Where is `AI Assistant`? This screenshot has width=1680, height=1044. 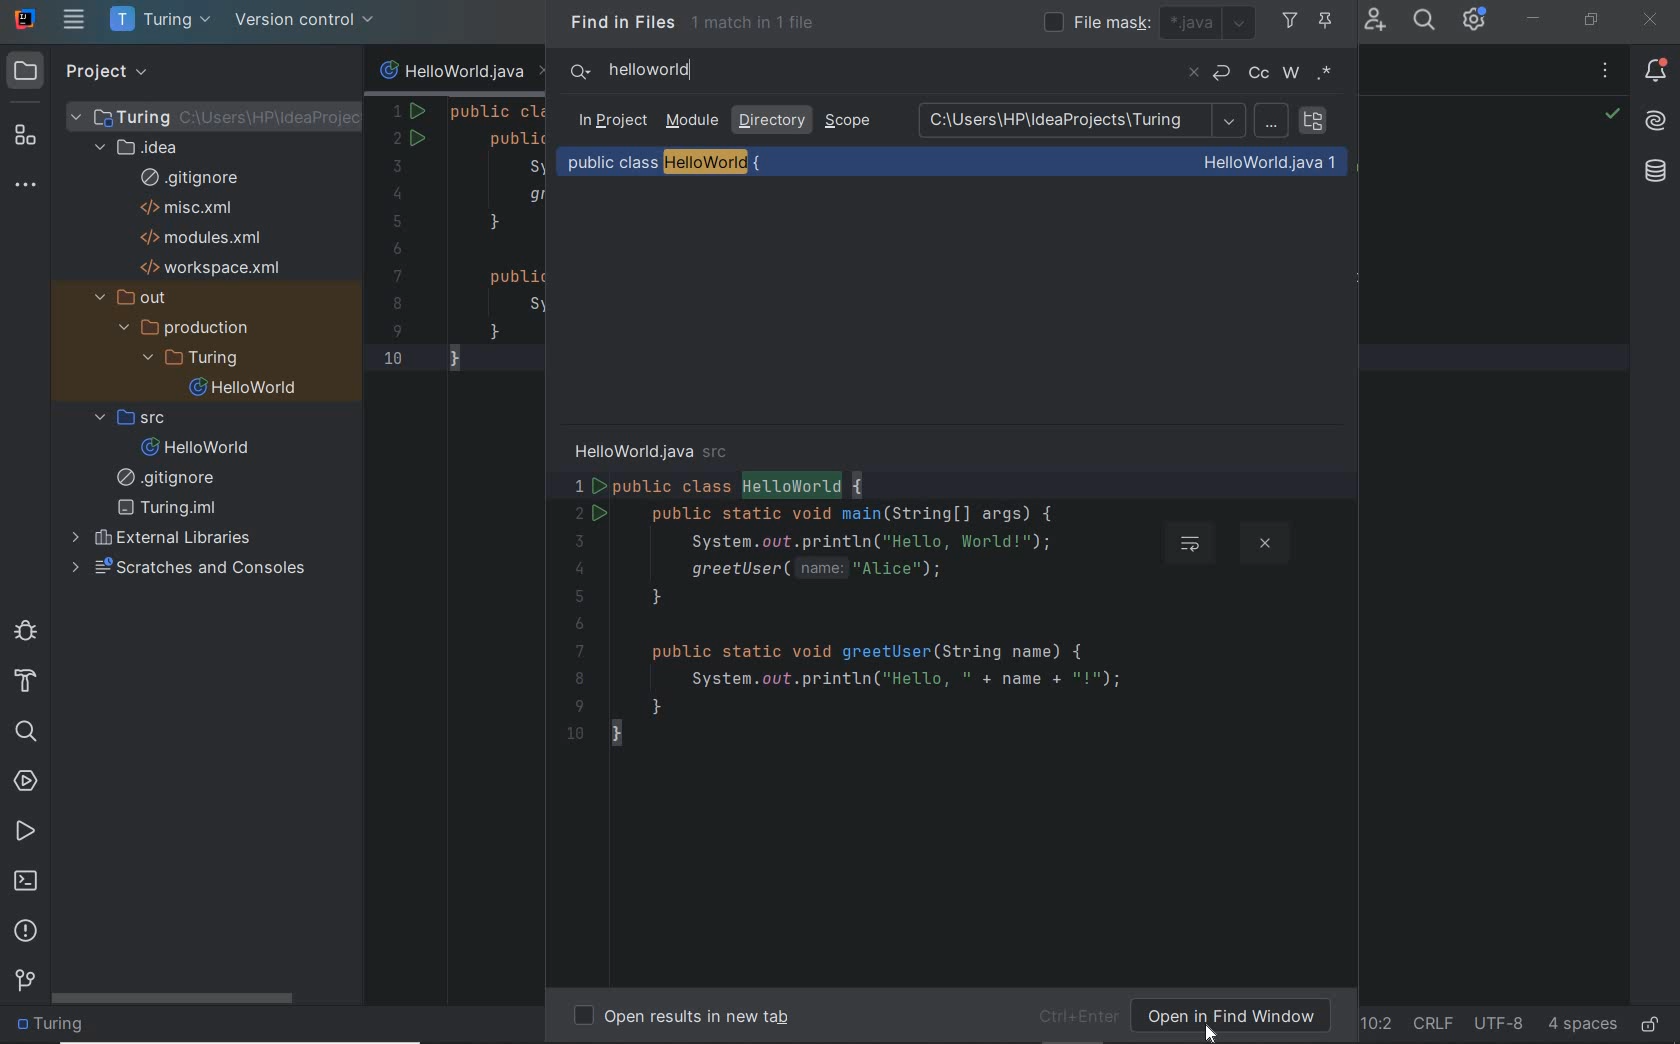
AI Assistant is located at coordinates (1654, 121).